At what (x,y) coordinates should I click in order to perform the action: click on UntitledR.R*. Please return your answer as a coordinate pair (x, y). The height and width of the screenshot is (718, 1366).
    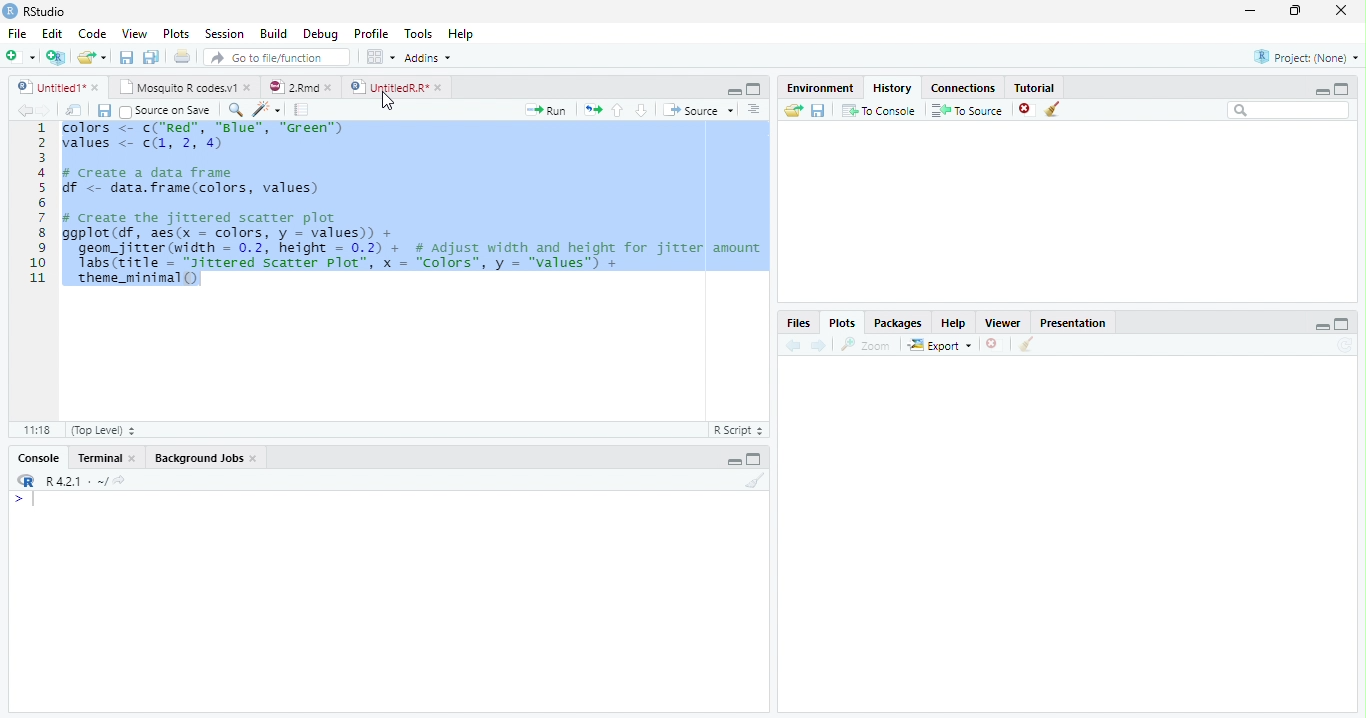
    Looking at the image, I should click on (388, 88).